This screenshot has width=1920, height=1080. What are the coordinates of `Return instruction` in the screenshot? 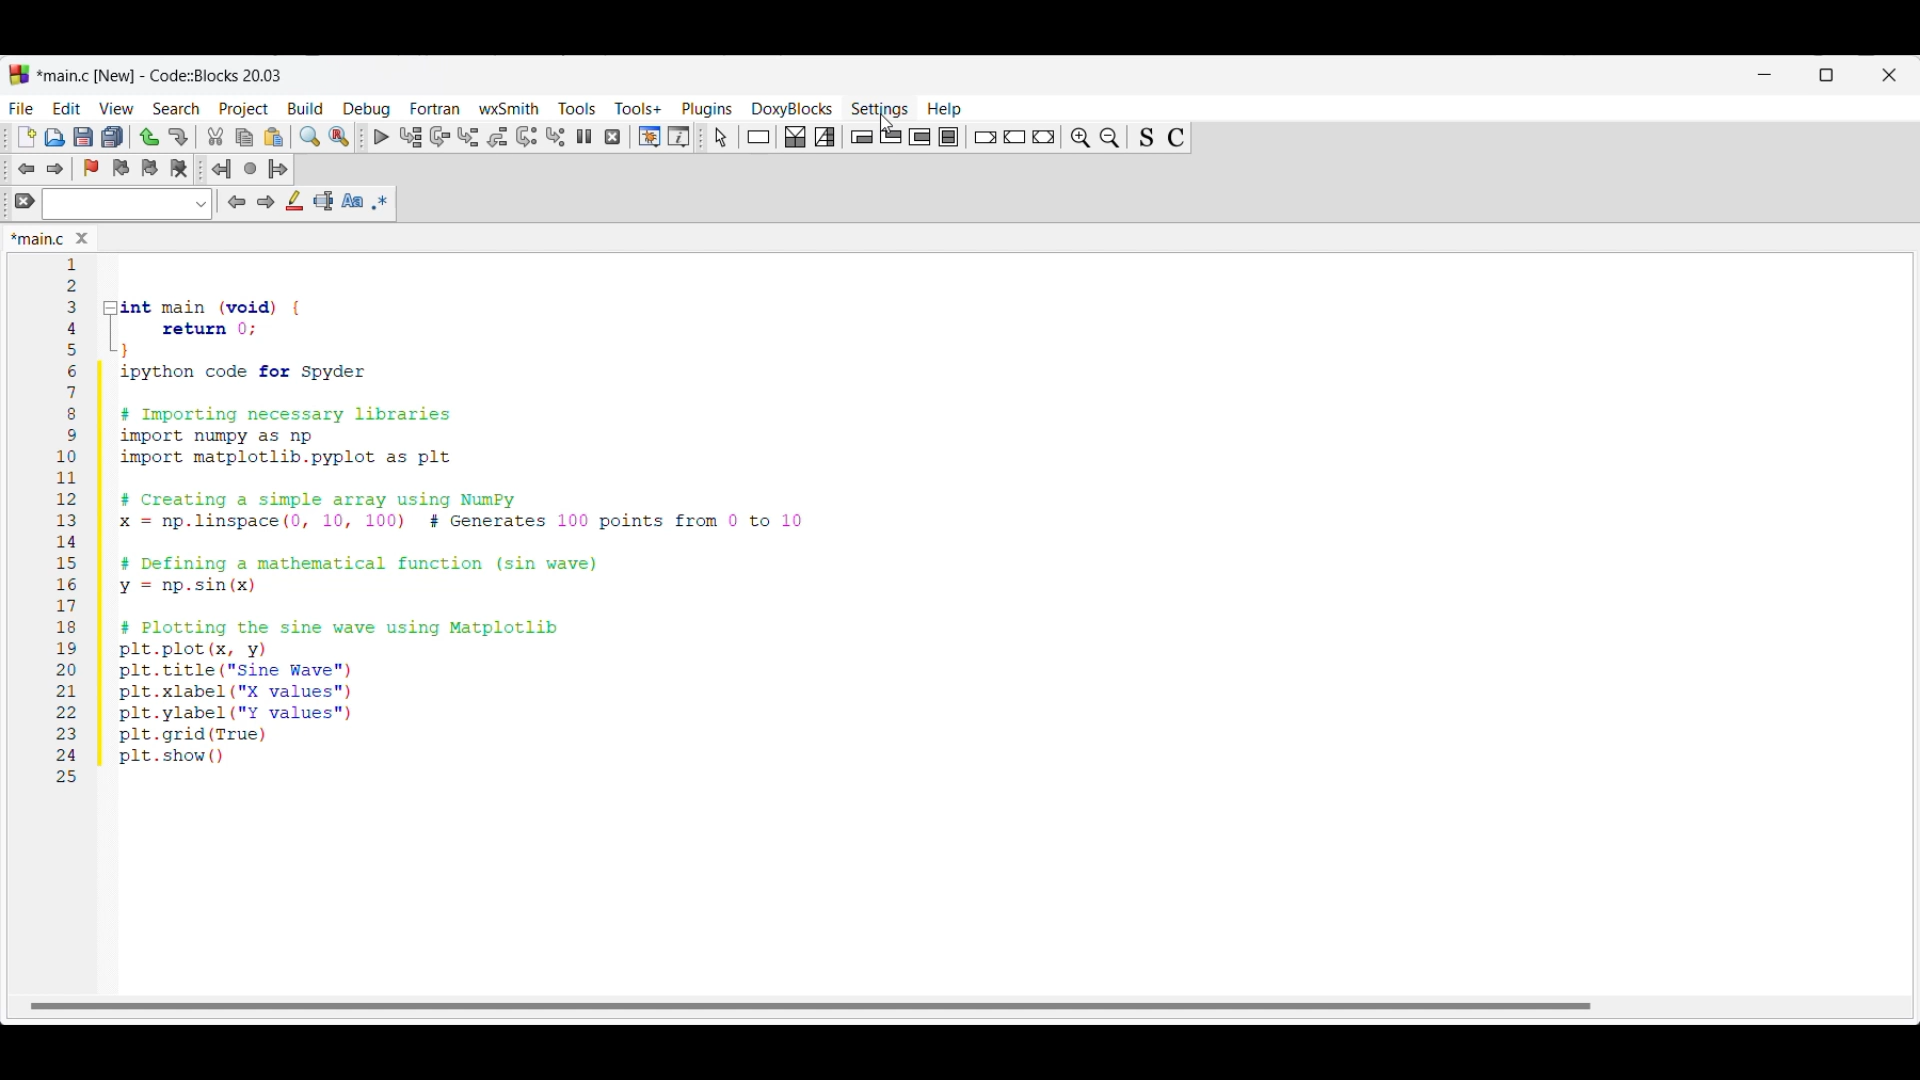 It's located at (1043, 137).